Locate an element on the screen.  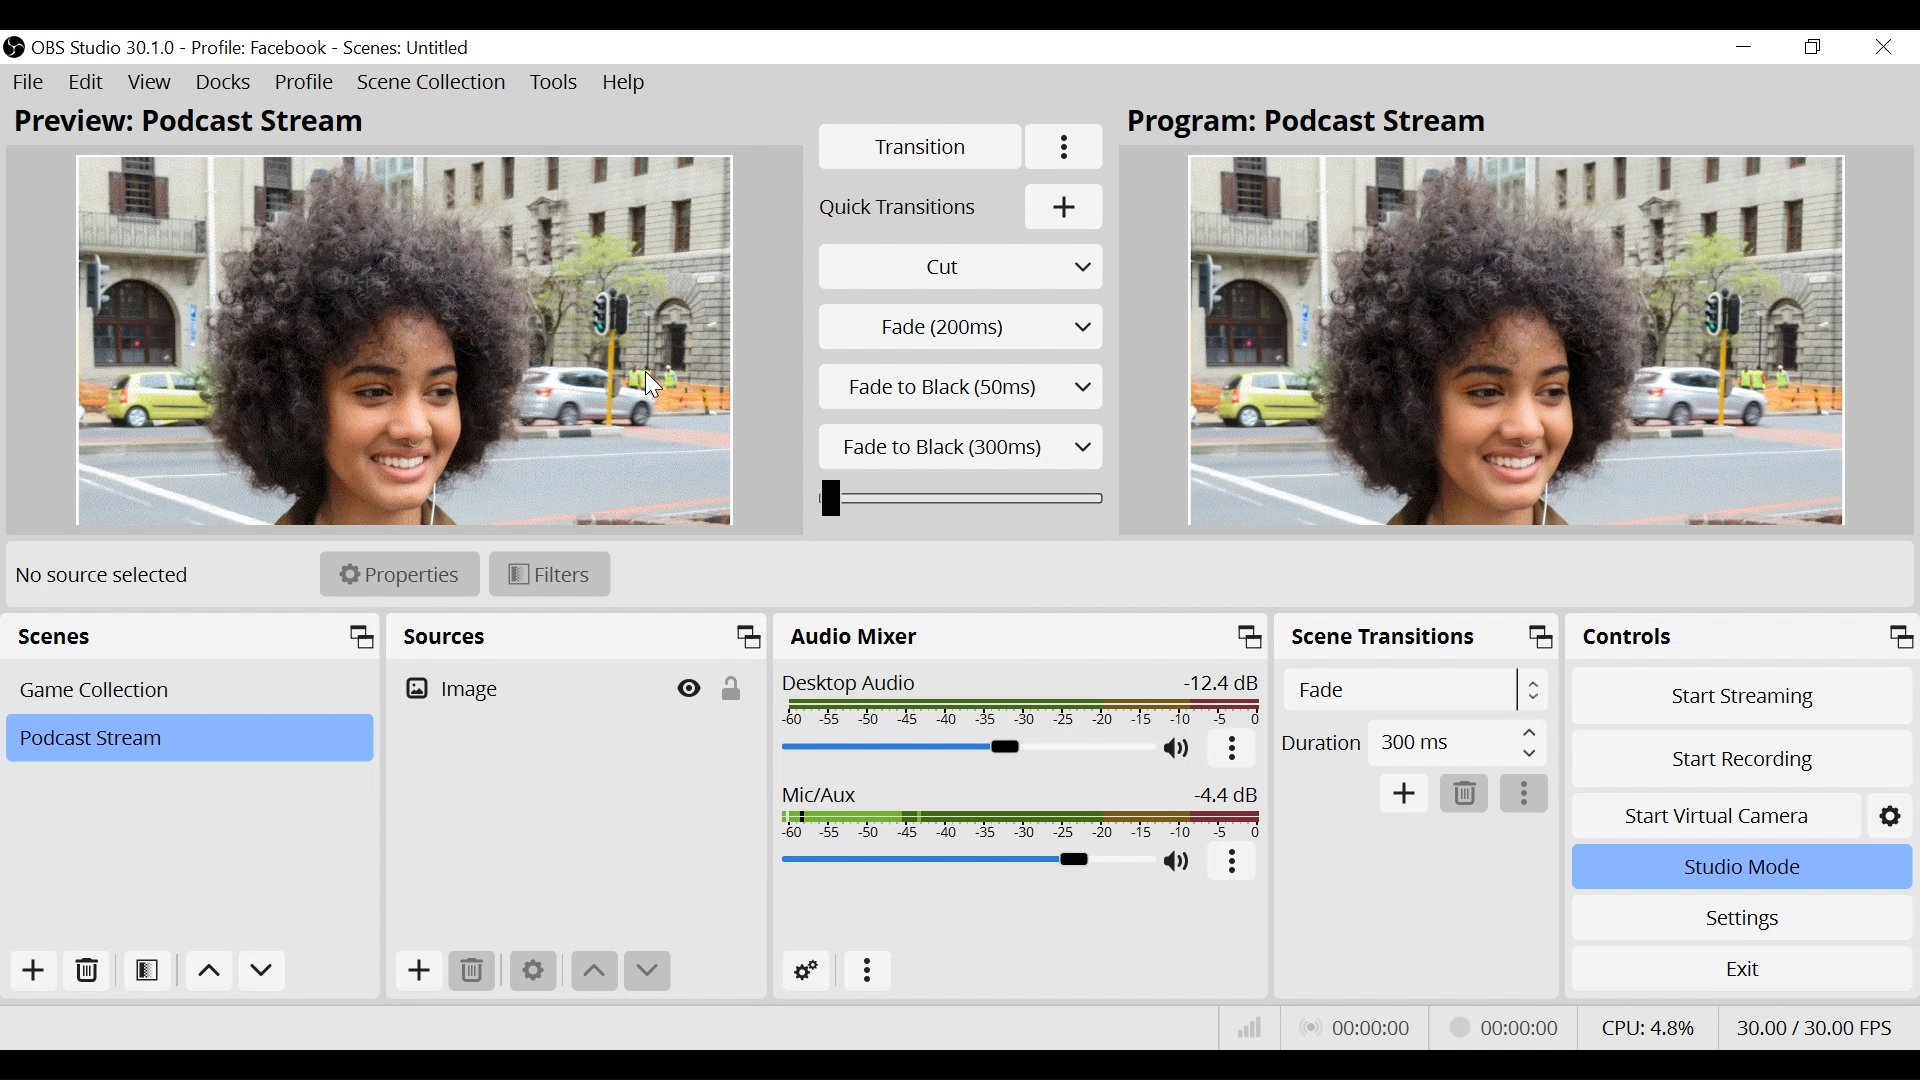
Add is located at coordinates (421, 971).